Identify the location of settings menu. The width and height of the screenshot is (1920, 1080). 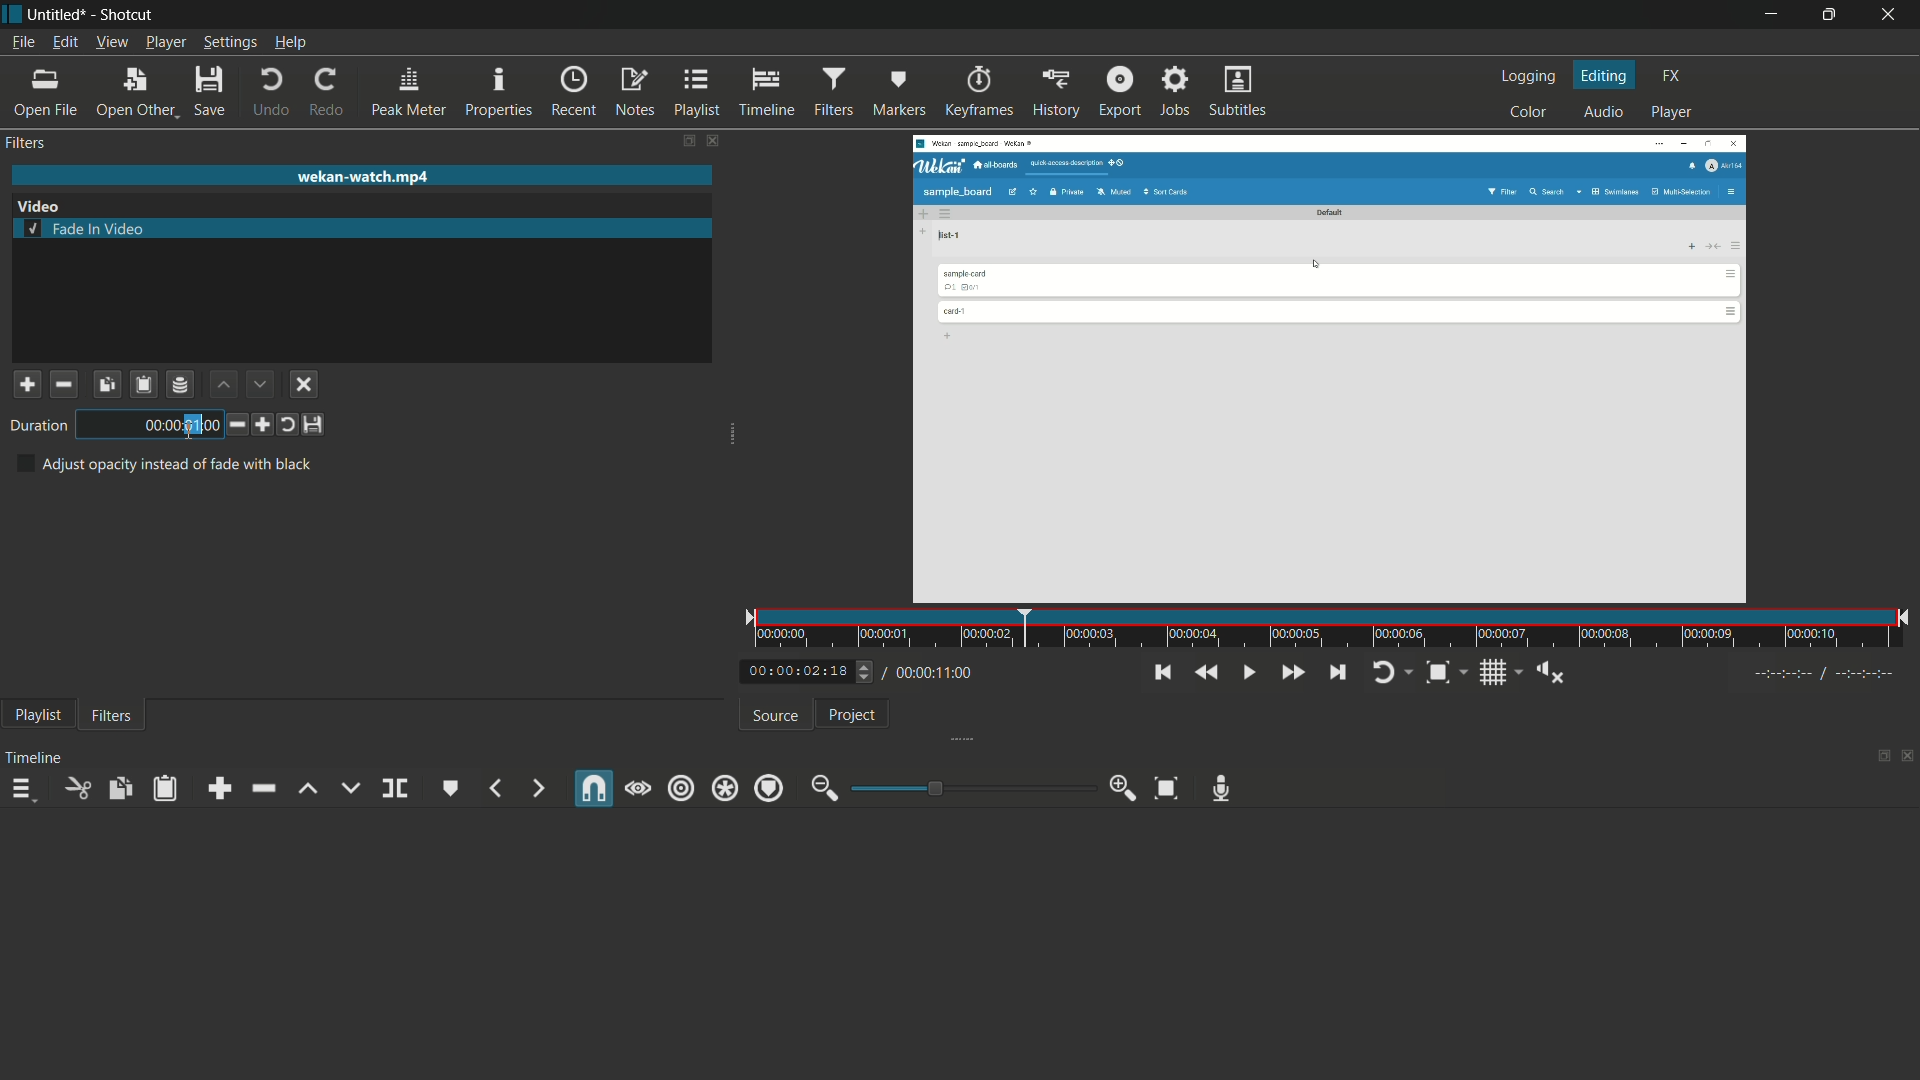
(230, 42).